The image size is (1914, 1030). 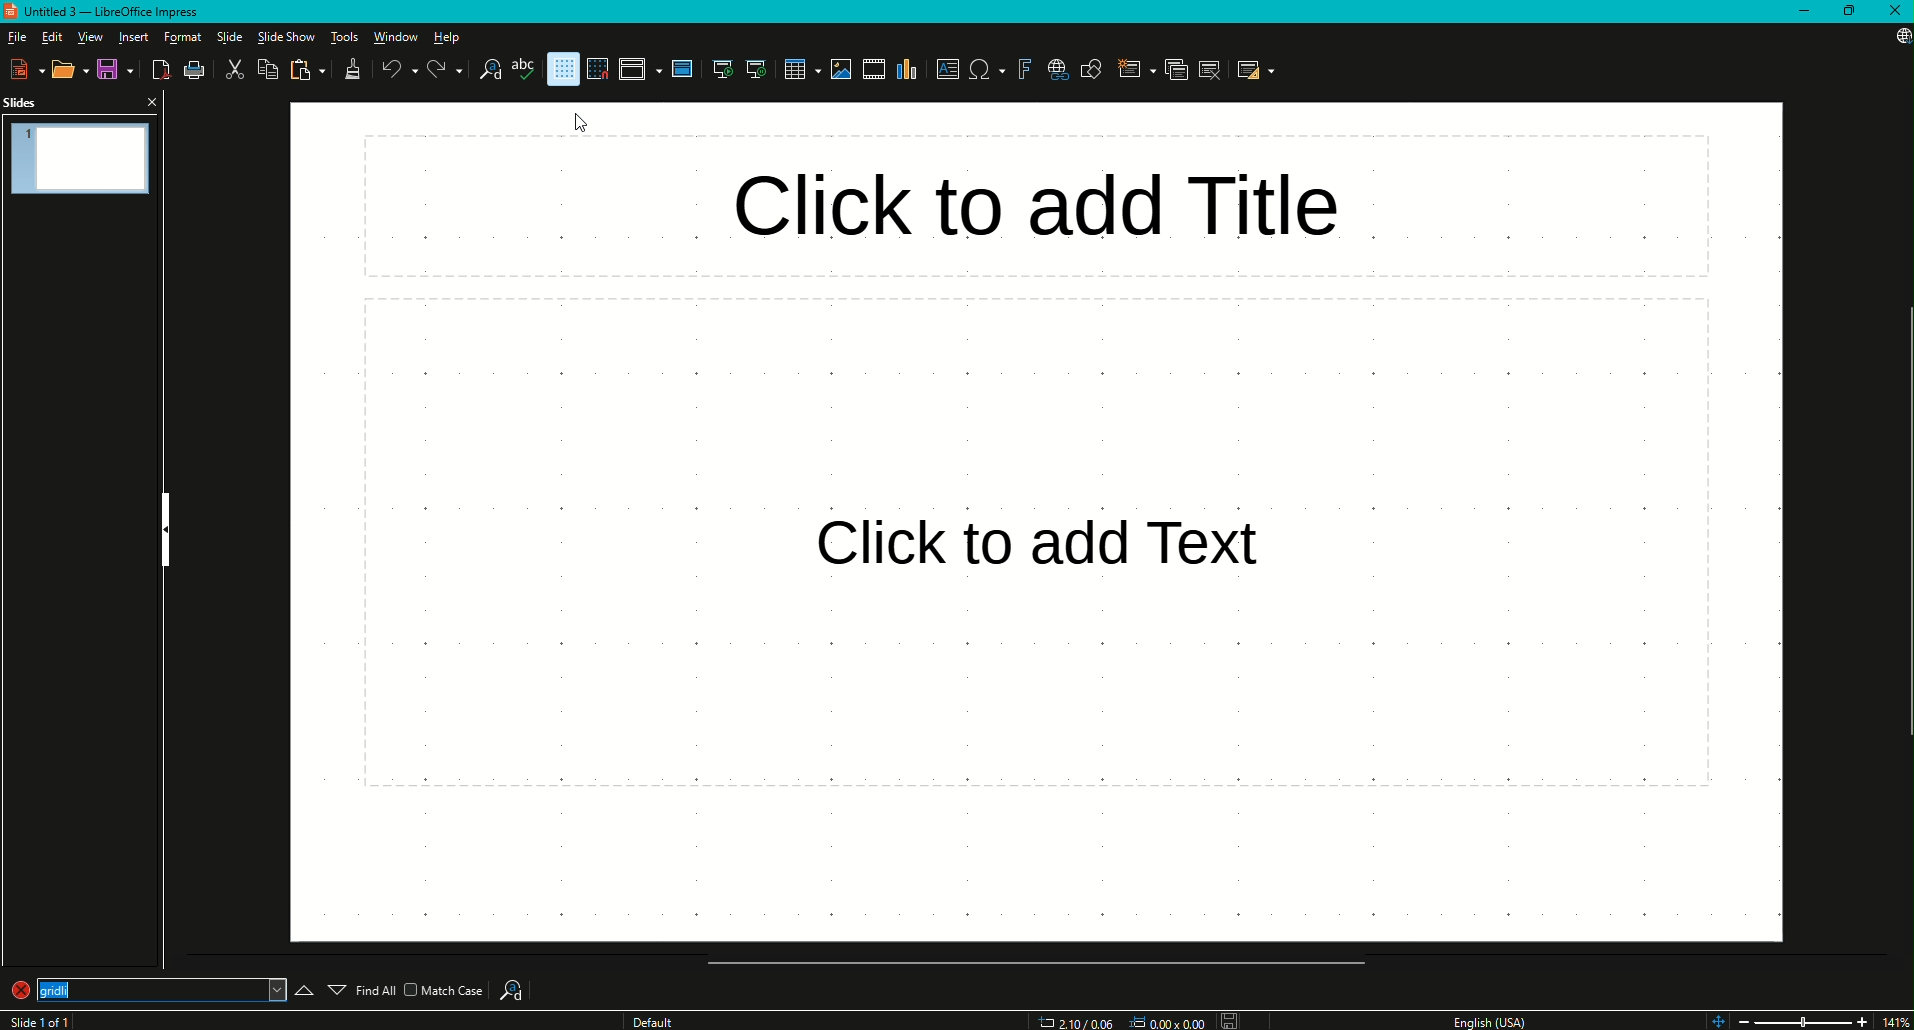 What do you see at coordinates (266, 70) in the screenshot?
I see `Copy` at bounding box center [266, 70].